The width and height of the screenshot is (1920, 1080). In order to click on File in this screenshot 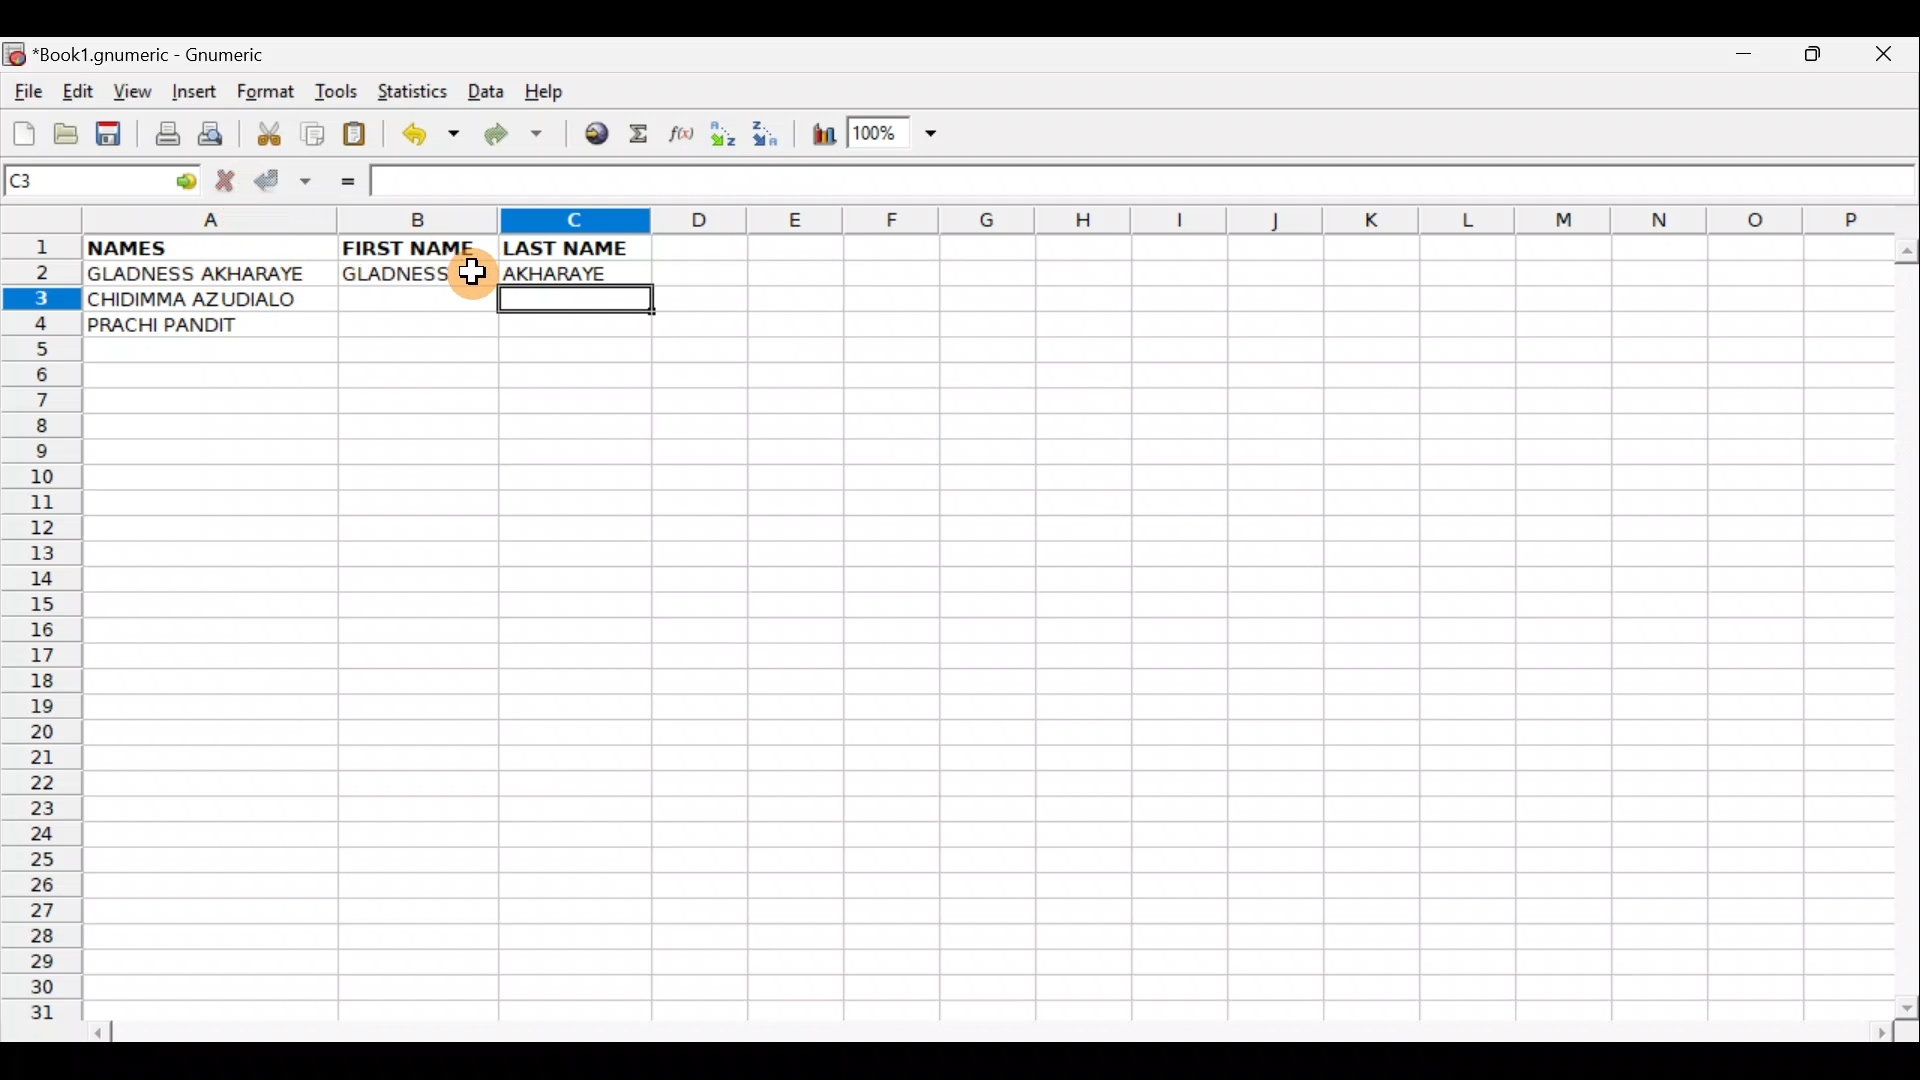, I will do `click(26, 93)`.